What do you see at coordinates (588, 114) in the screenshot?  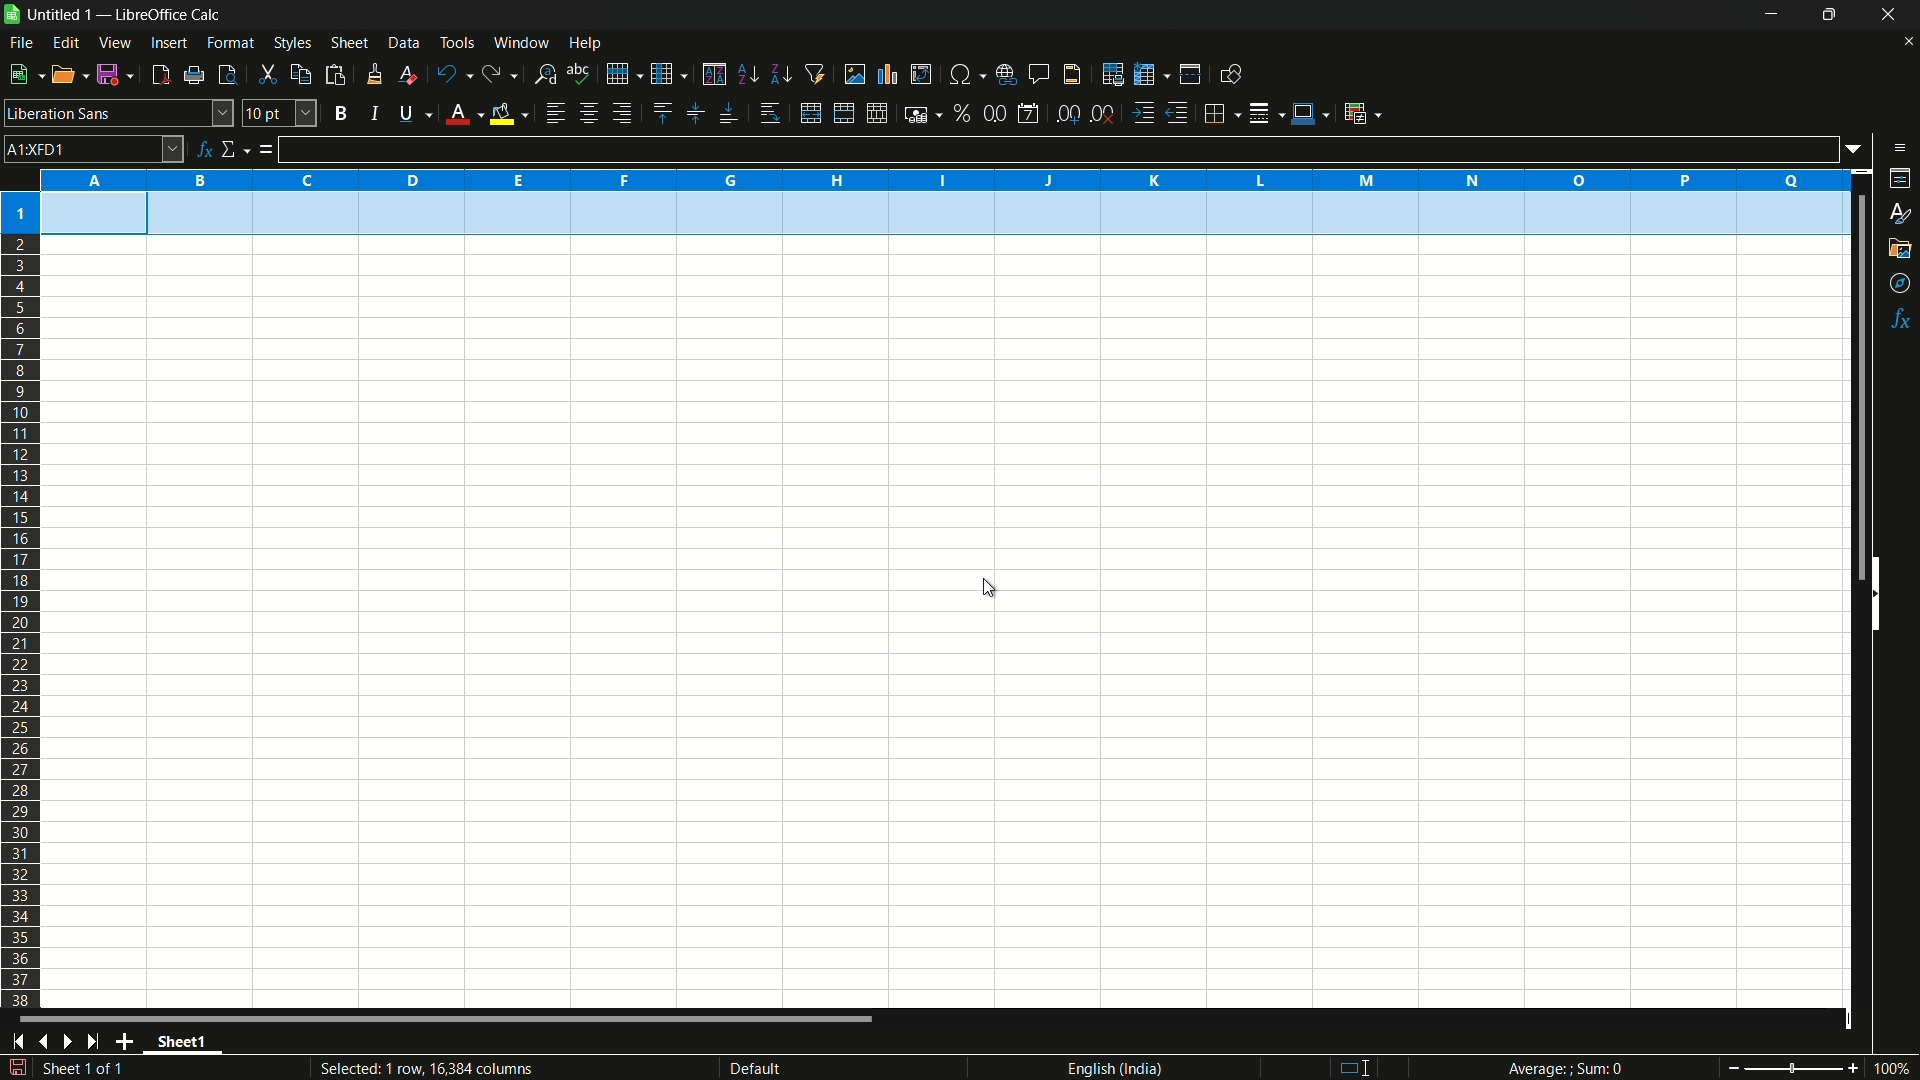 I see `align center` at bounding box center [588, 114].